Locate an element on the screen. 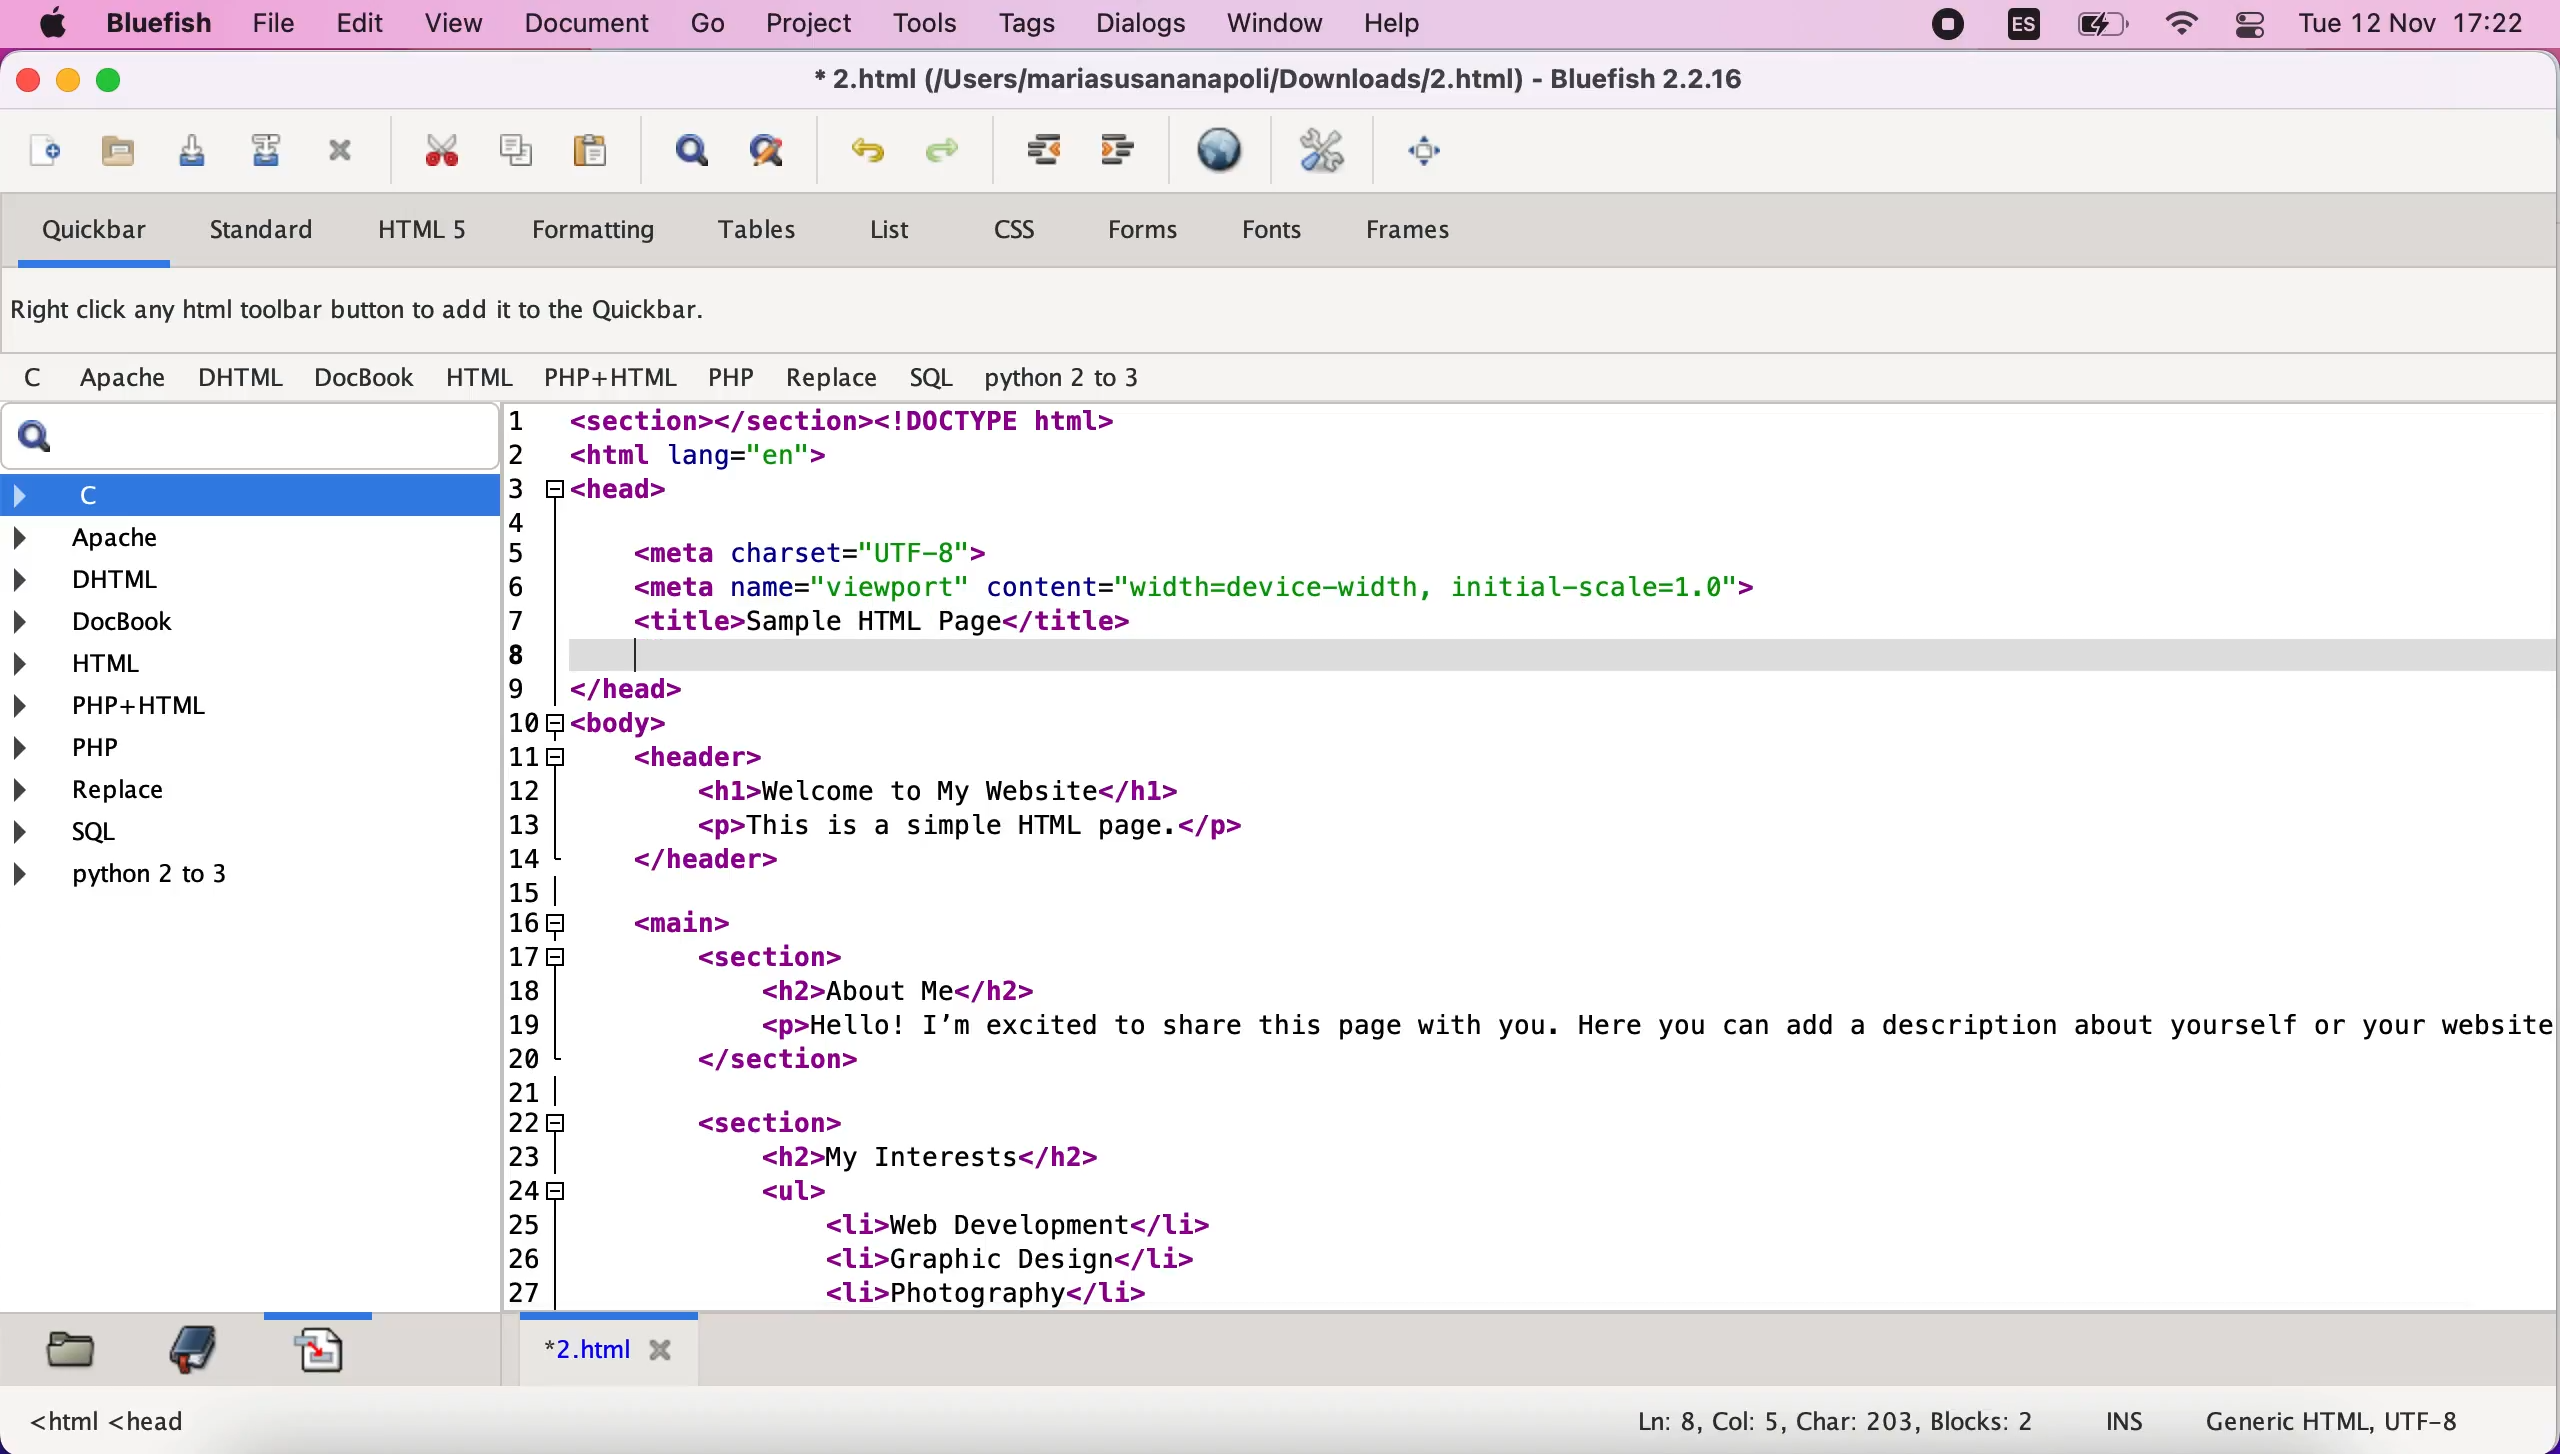  minimize is located at coordinates (69, 83).